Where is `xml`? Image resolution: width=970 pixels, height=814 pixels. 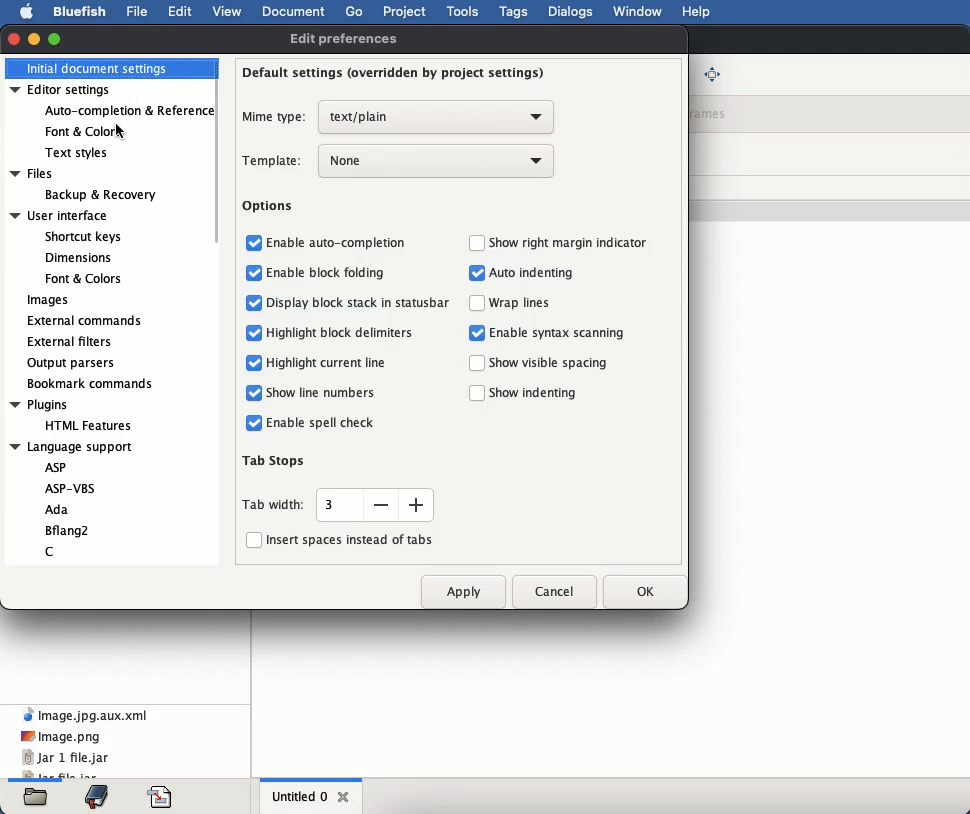 xml is located at coordinates (85, 713).